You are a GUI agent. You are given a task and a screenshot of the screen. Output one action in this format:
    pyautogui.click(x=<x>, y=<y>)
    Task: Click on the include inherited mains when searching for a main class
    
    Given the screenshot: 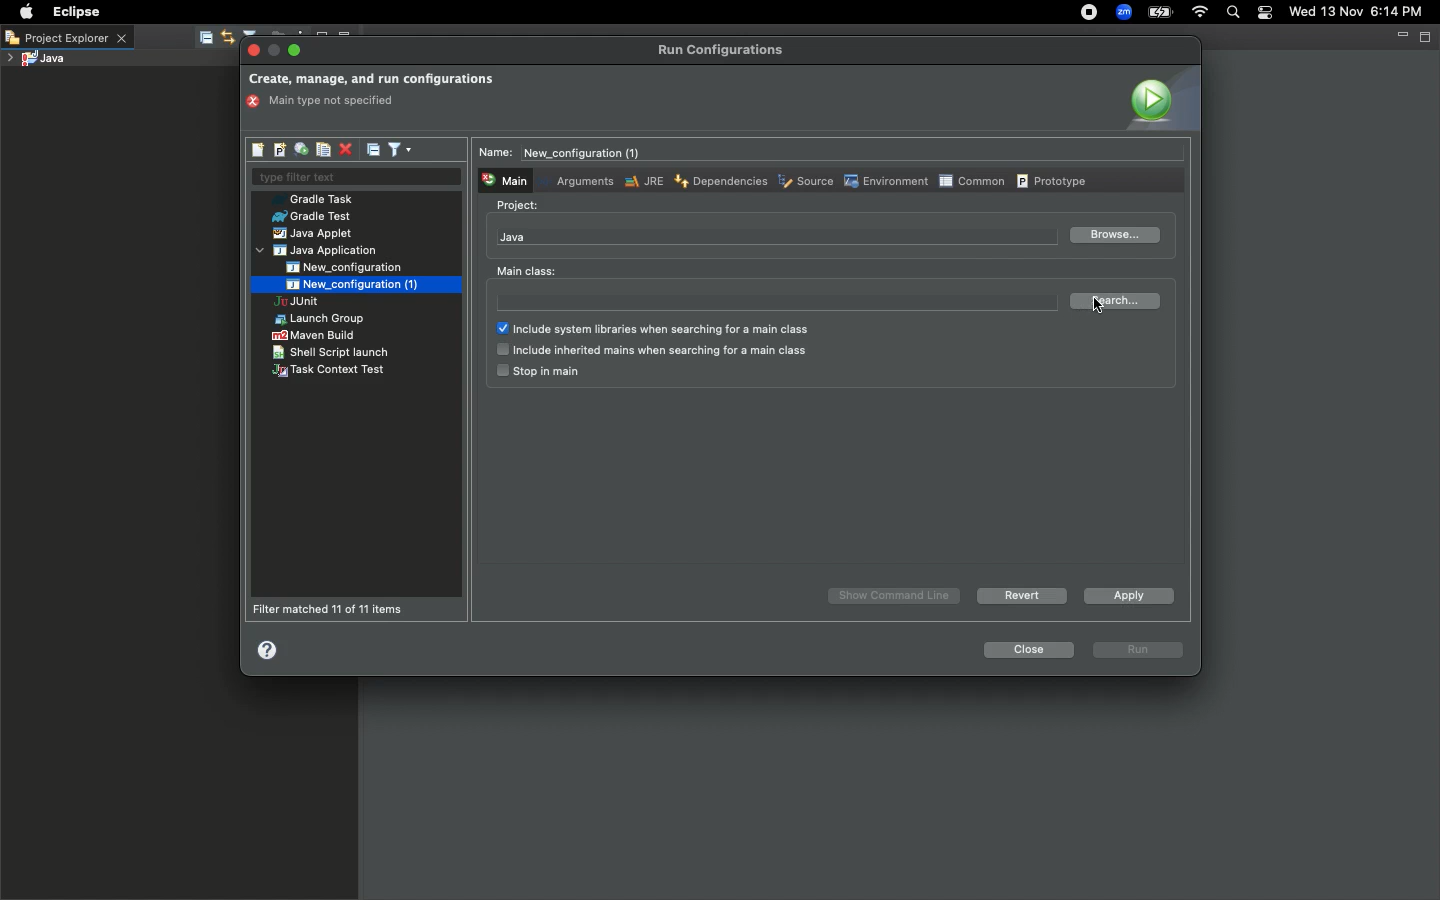 What is the action you would take?
    pyautogui.click(x=651, y=351)
    